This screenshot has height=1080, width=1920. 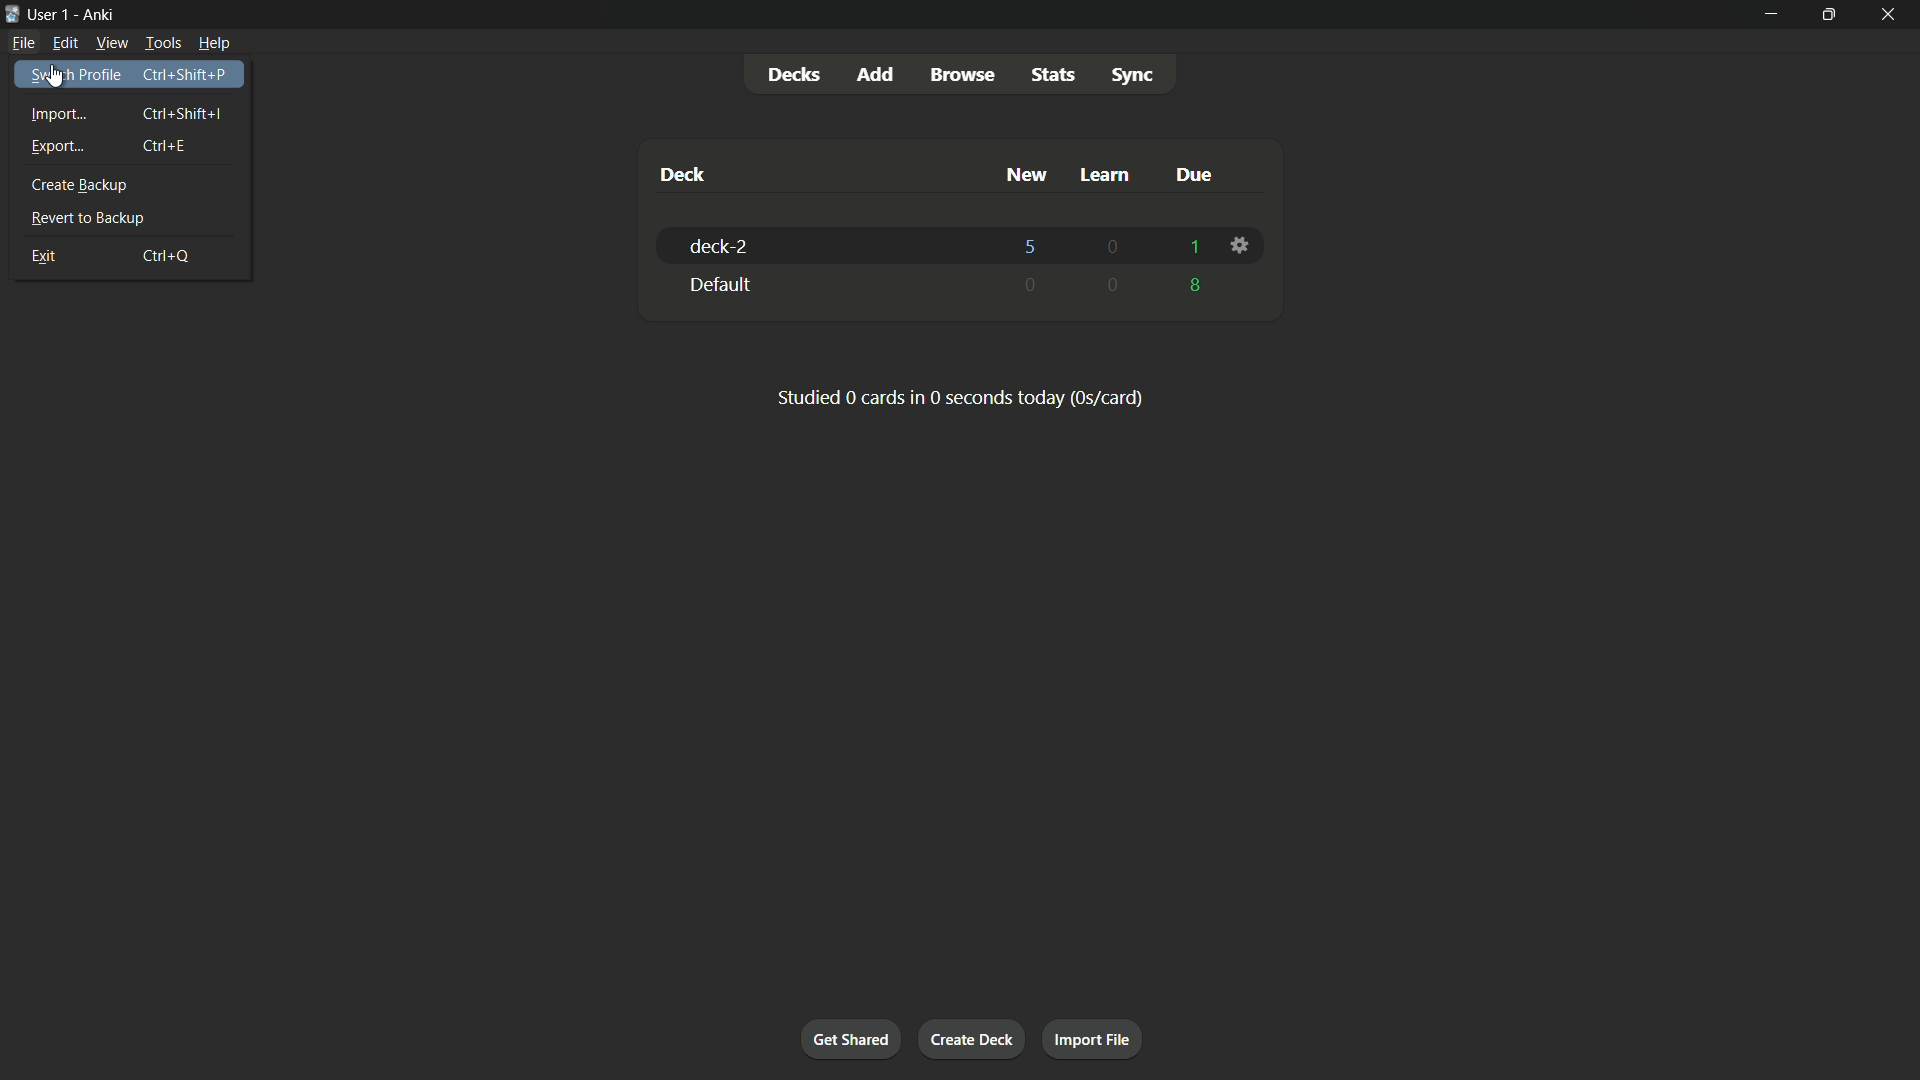 What do you see at coordinates (1094, 1041) in the screenshot?
I see `Import files` at bounding box center [1094, 1041].